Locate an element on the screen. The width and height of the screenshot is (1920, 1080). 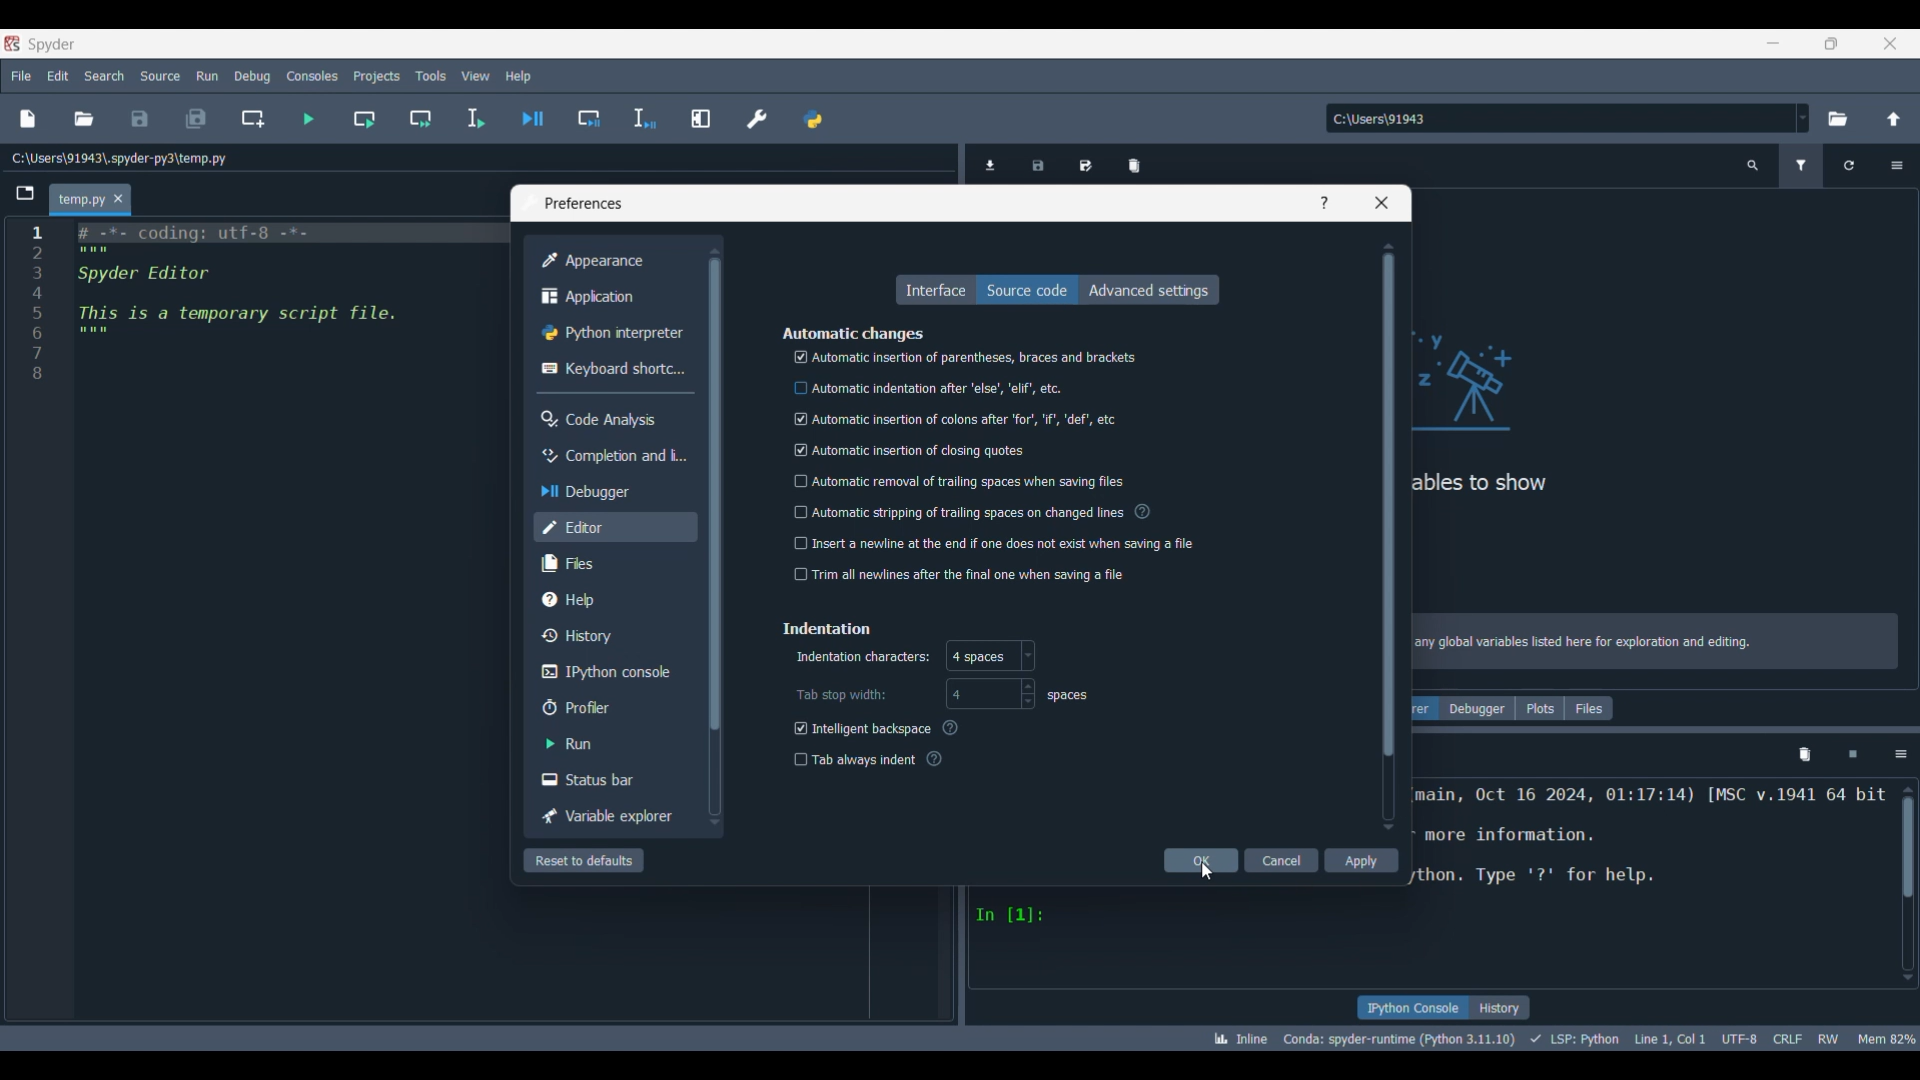
Current tab is located at coordinates (80, 201).